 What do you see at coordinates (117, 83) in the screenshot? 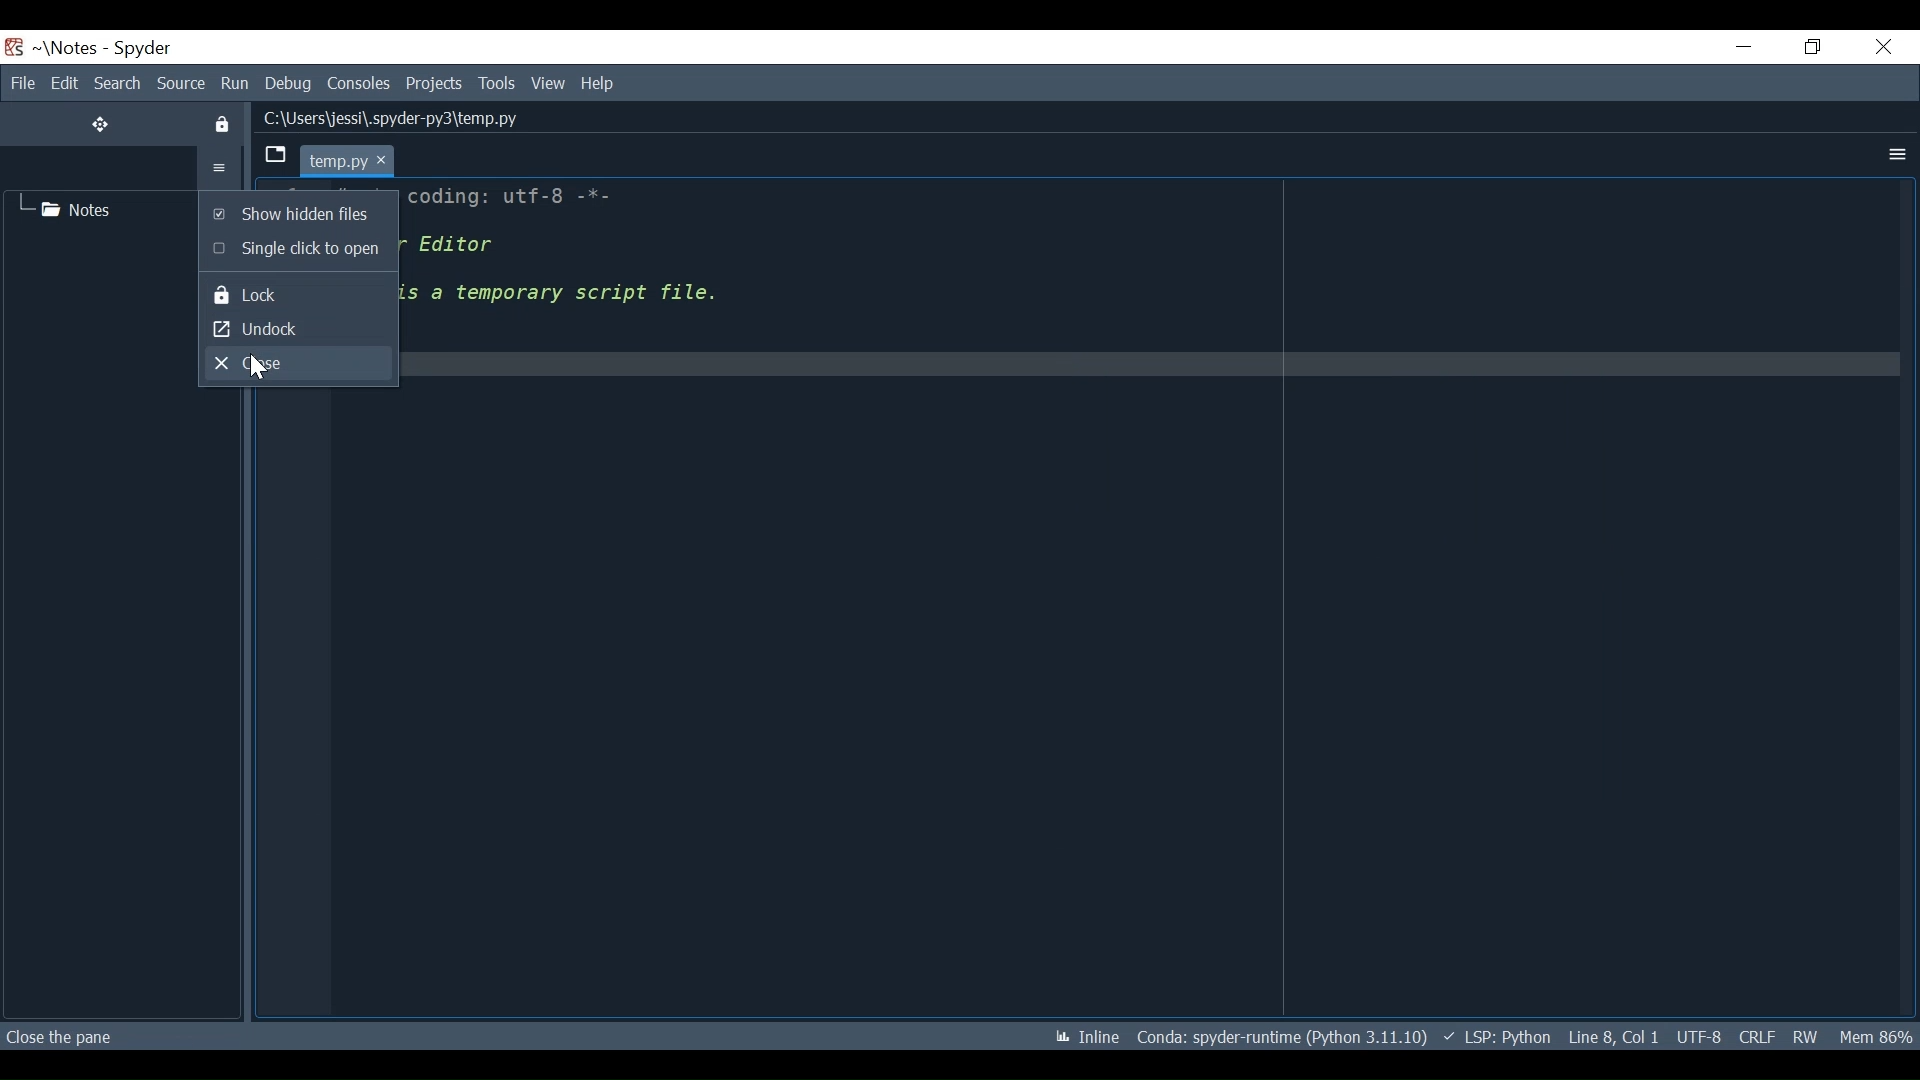
I see `Search` at bounding box center [117, 83].